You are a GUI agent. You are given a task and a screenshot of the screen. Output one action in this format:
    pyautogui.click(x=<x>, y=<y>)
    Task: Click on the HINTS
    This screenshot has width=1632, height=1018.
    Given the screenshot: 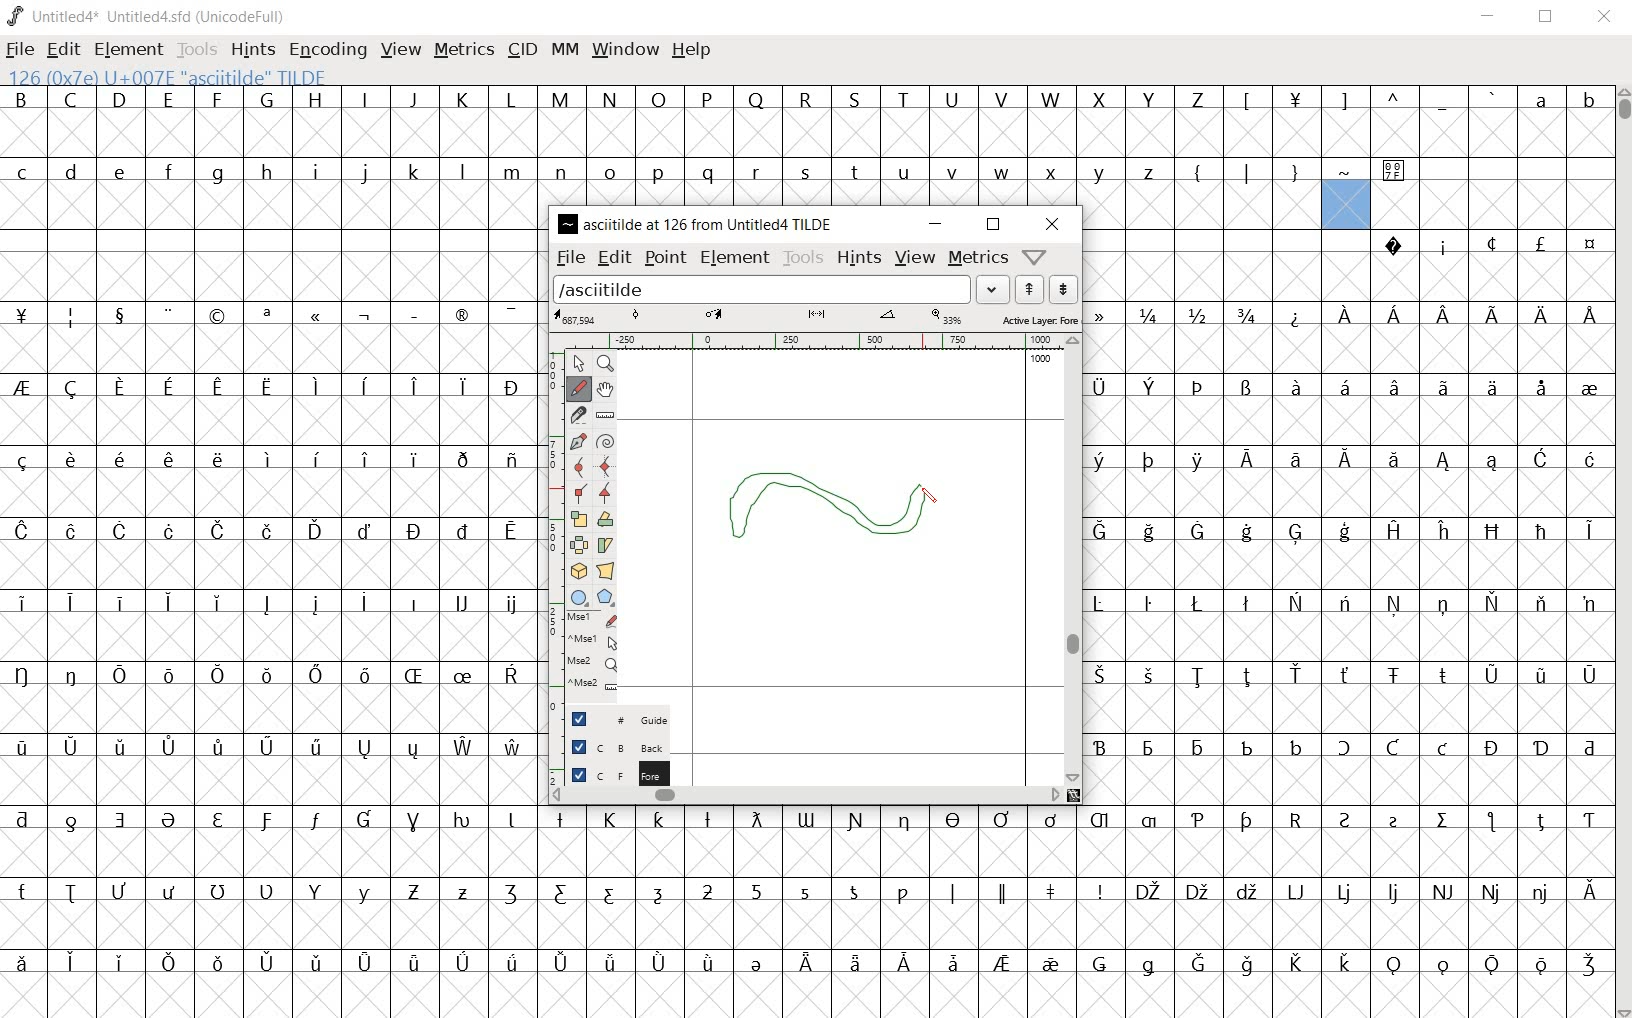 What is the action you would take?
    pyautogui.click(x=251, y=49)
    